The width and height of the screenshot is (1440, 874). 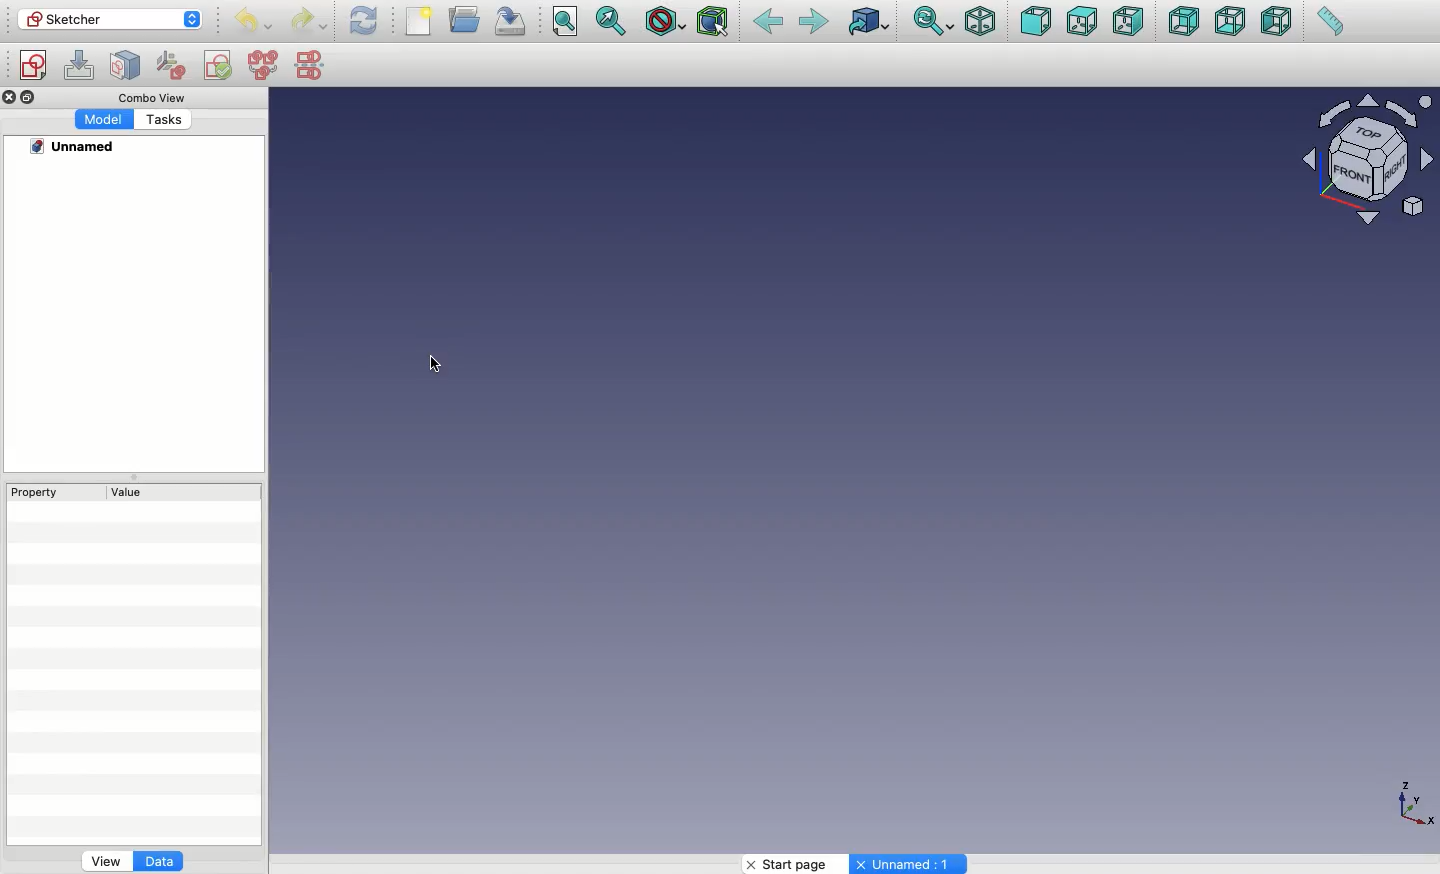 I want to click on Forward, so click(x=814, y=24).